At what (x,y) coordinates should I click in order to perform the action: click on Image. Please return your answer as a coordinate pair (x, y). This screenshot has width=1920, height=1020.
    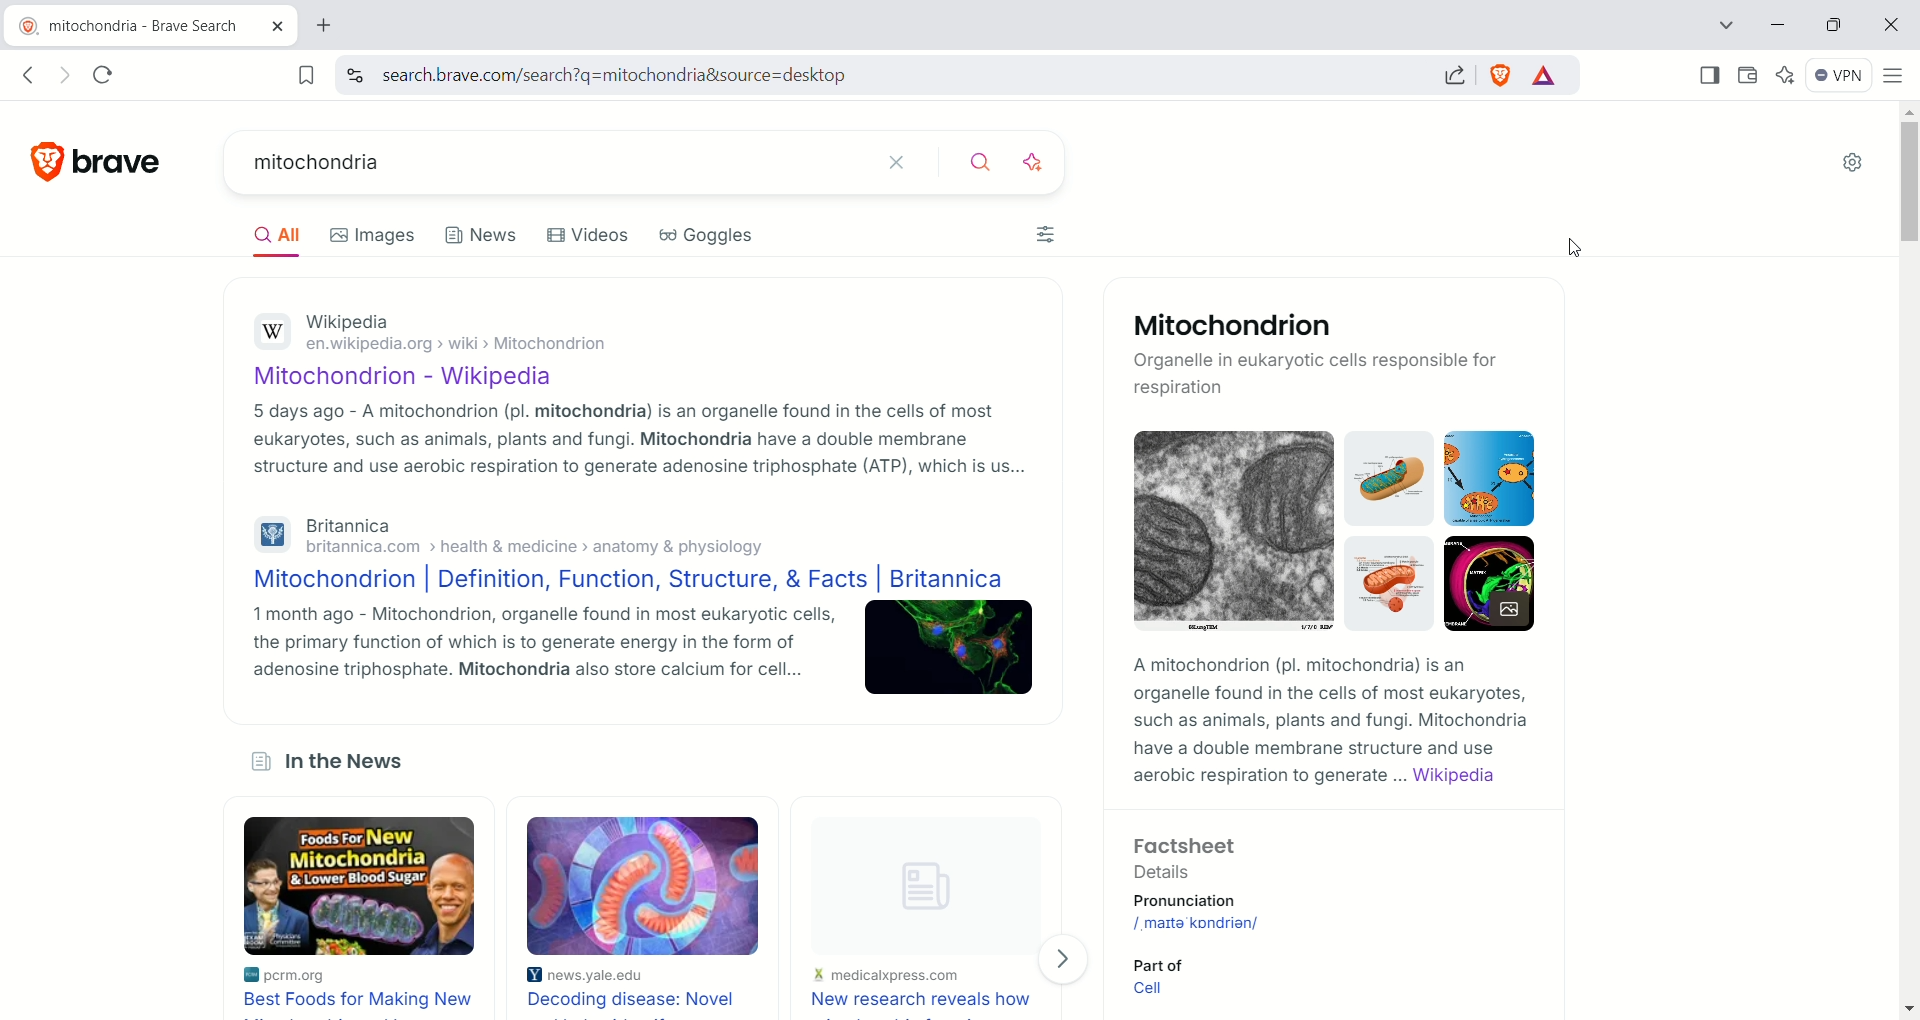
    Looking at the image, I should click on (1393, 583).